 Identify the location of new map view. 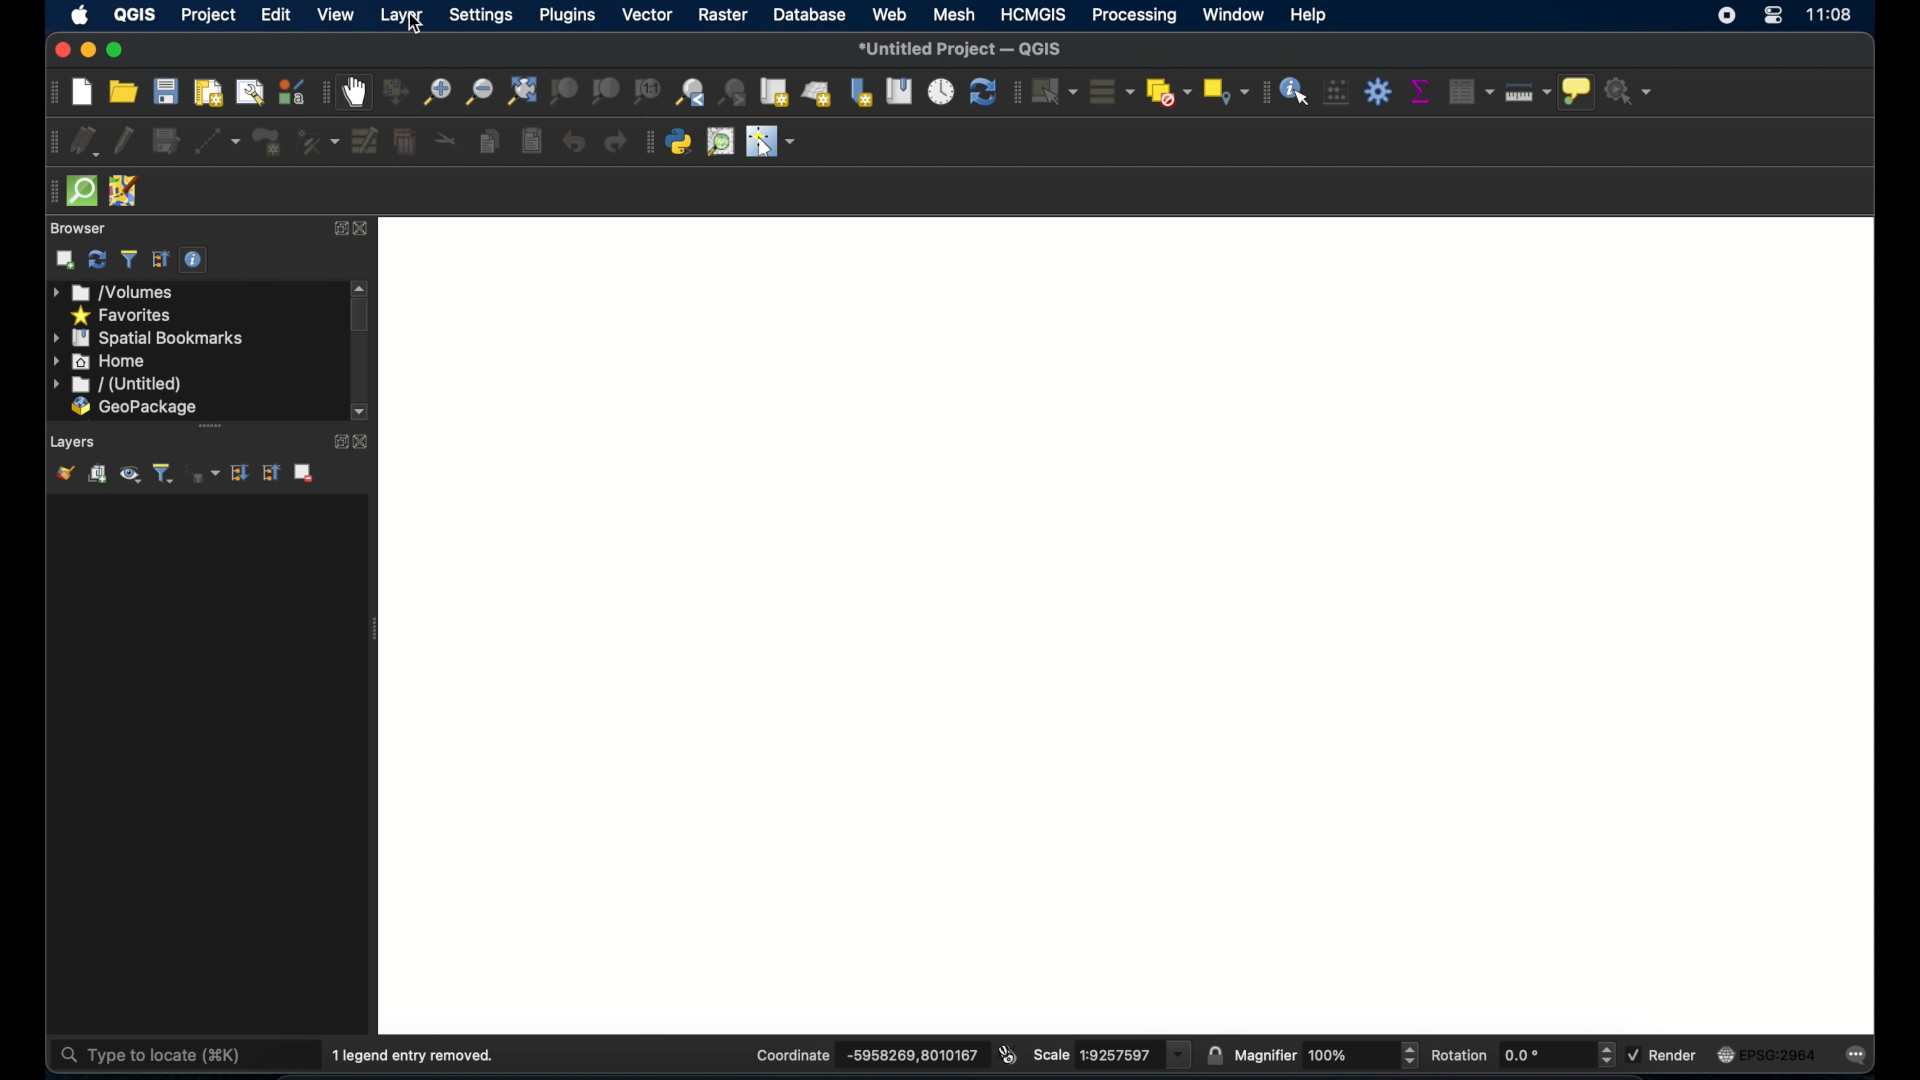
(776, 92).